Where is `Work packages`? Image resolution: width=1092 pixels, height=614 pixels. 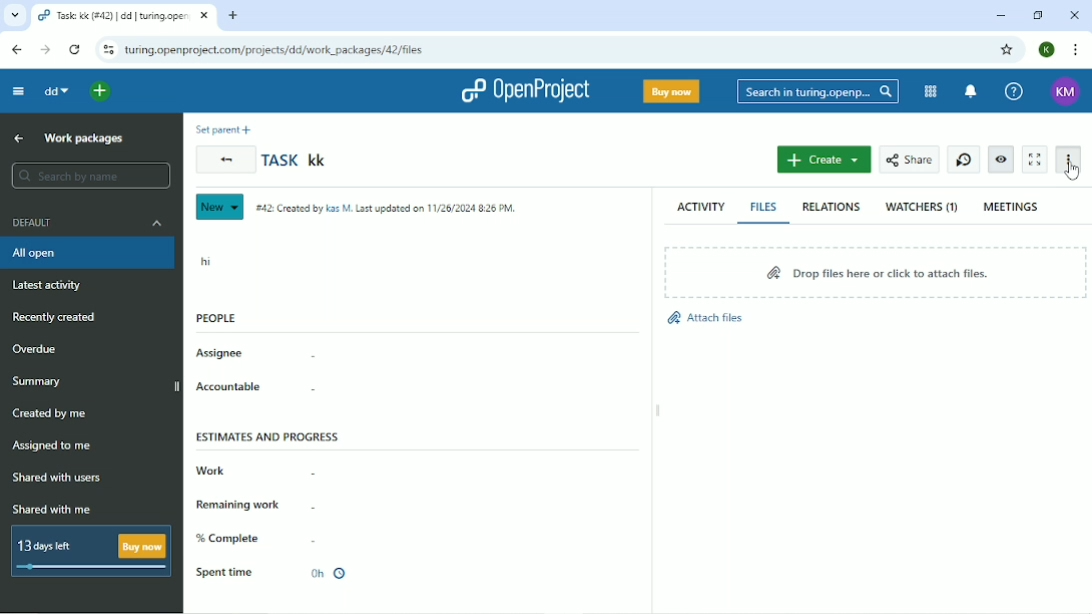
Work packages is located at coordinates (85, 138).